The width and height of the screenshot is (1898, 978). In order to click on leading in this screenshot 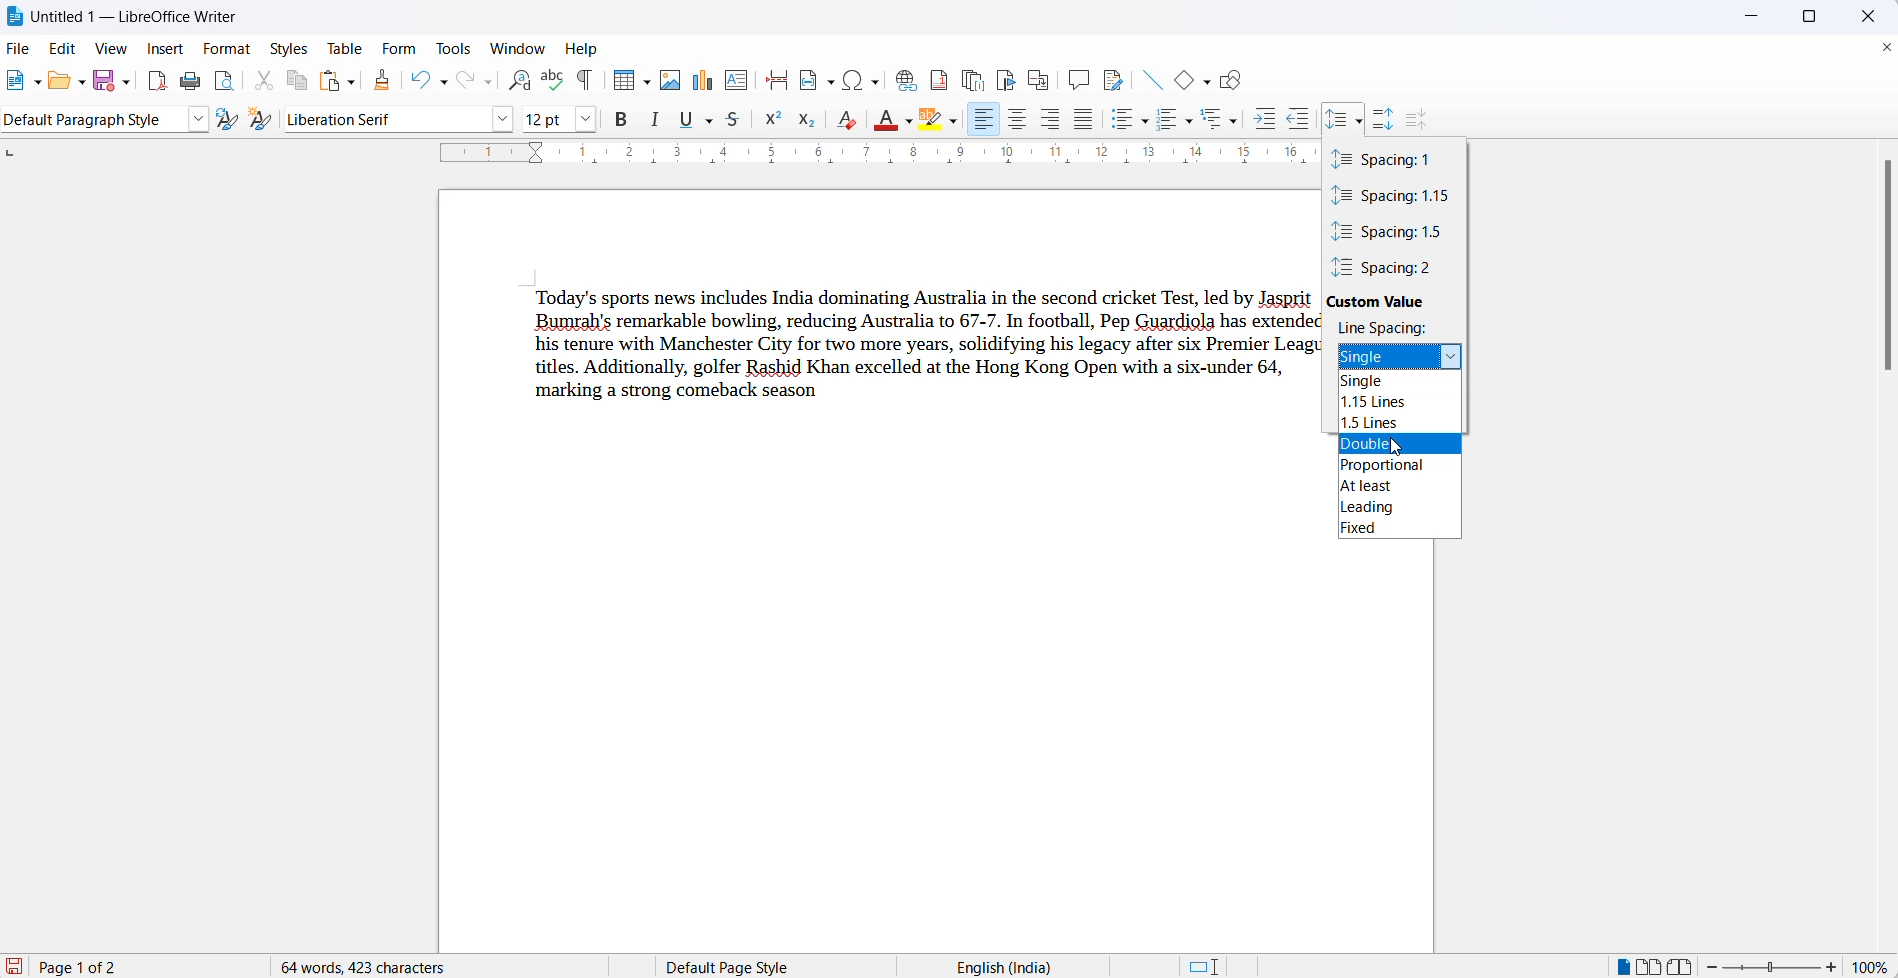, I will do `click(1397, 511)`.